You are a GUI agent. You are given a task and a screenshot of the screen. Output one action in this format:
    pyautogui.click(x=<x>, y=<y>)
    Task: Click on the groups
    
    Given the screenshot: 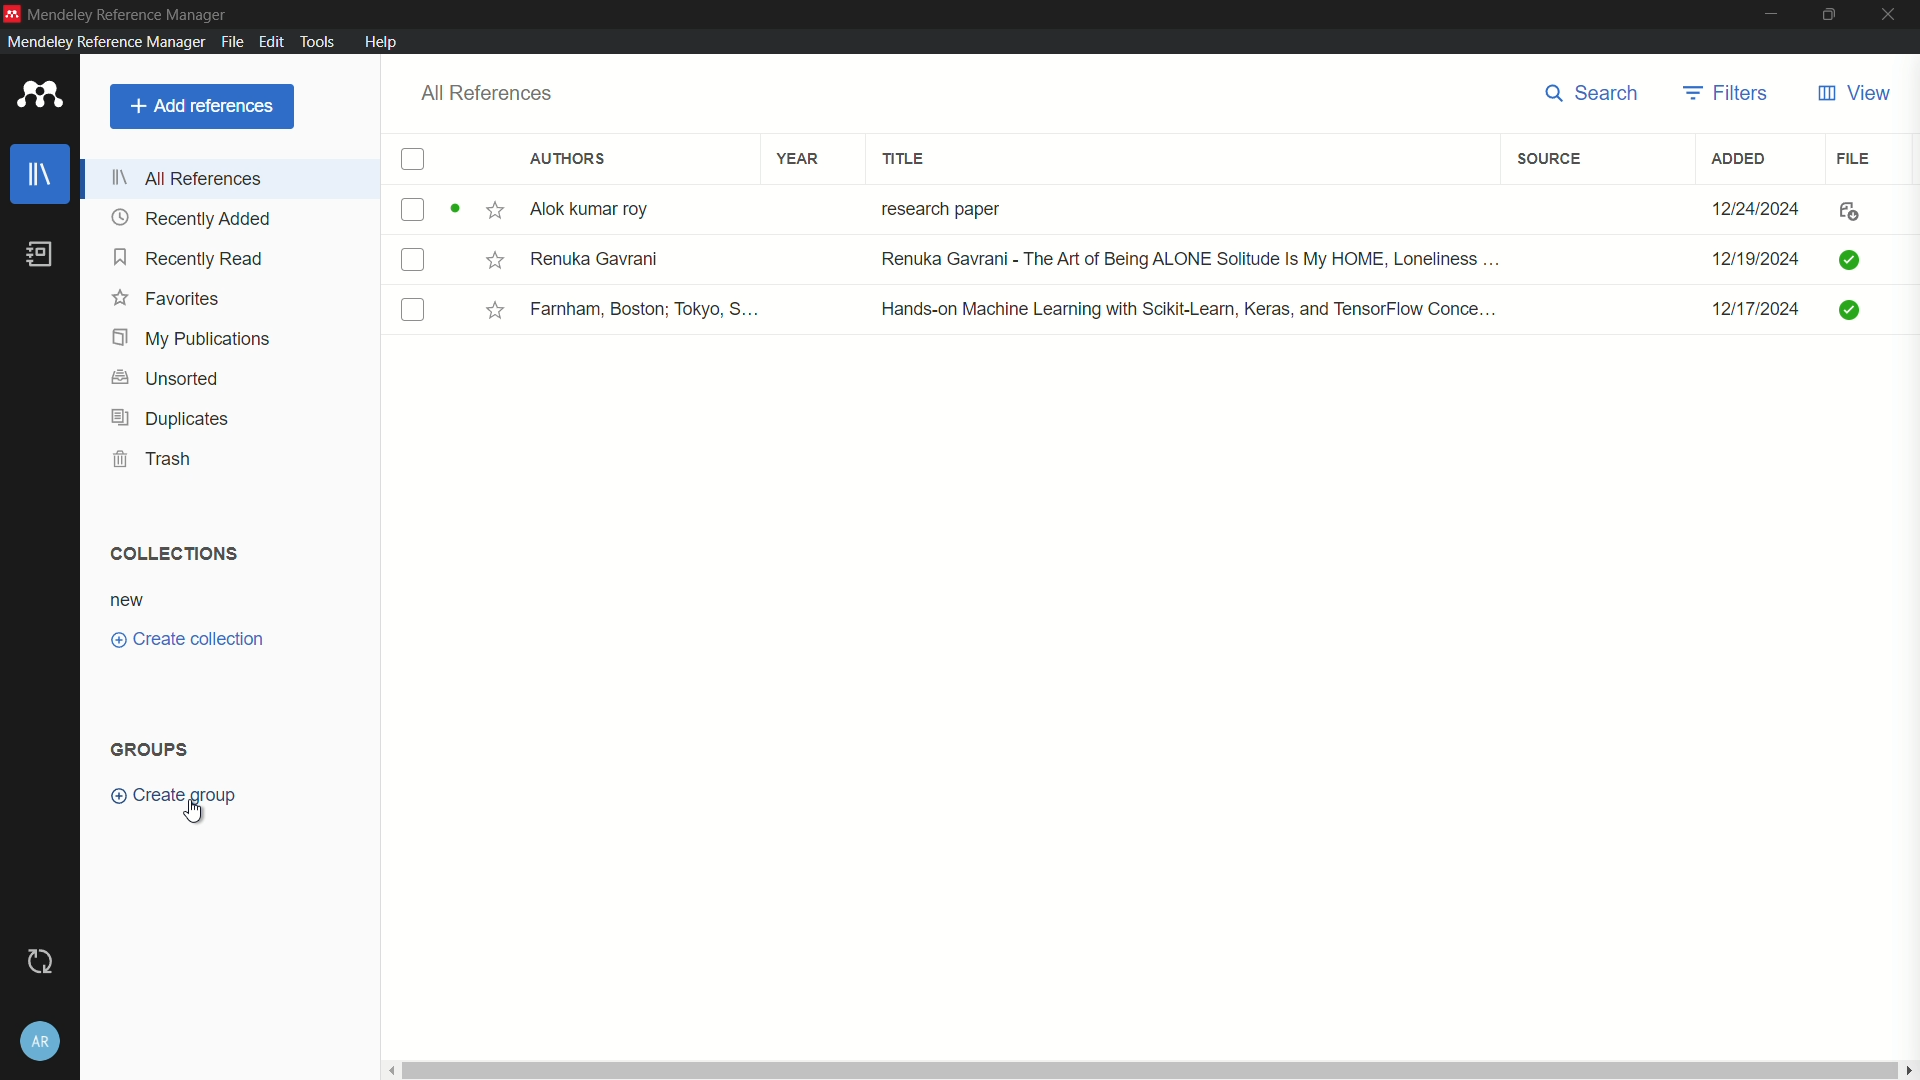 What is the action you would take?
    pyautogui.click(x=151, y=750)
    